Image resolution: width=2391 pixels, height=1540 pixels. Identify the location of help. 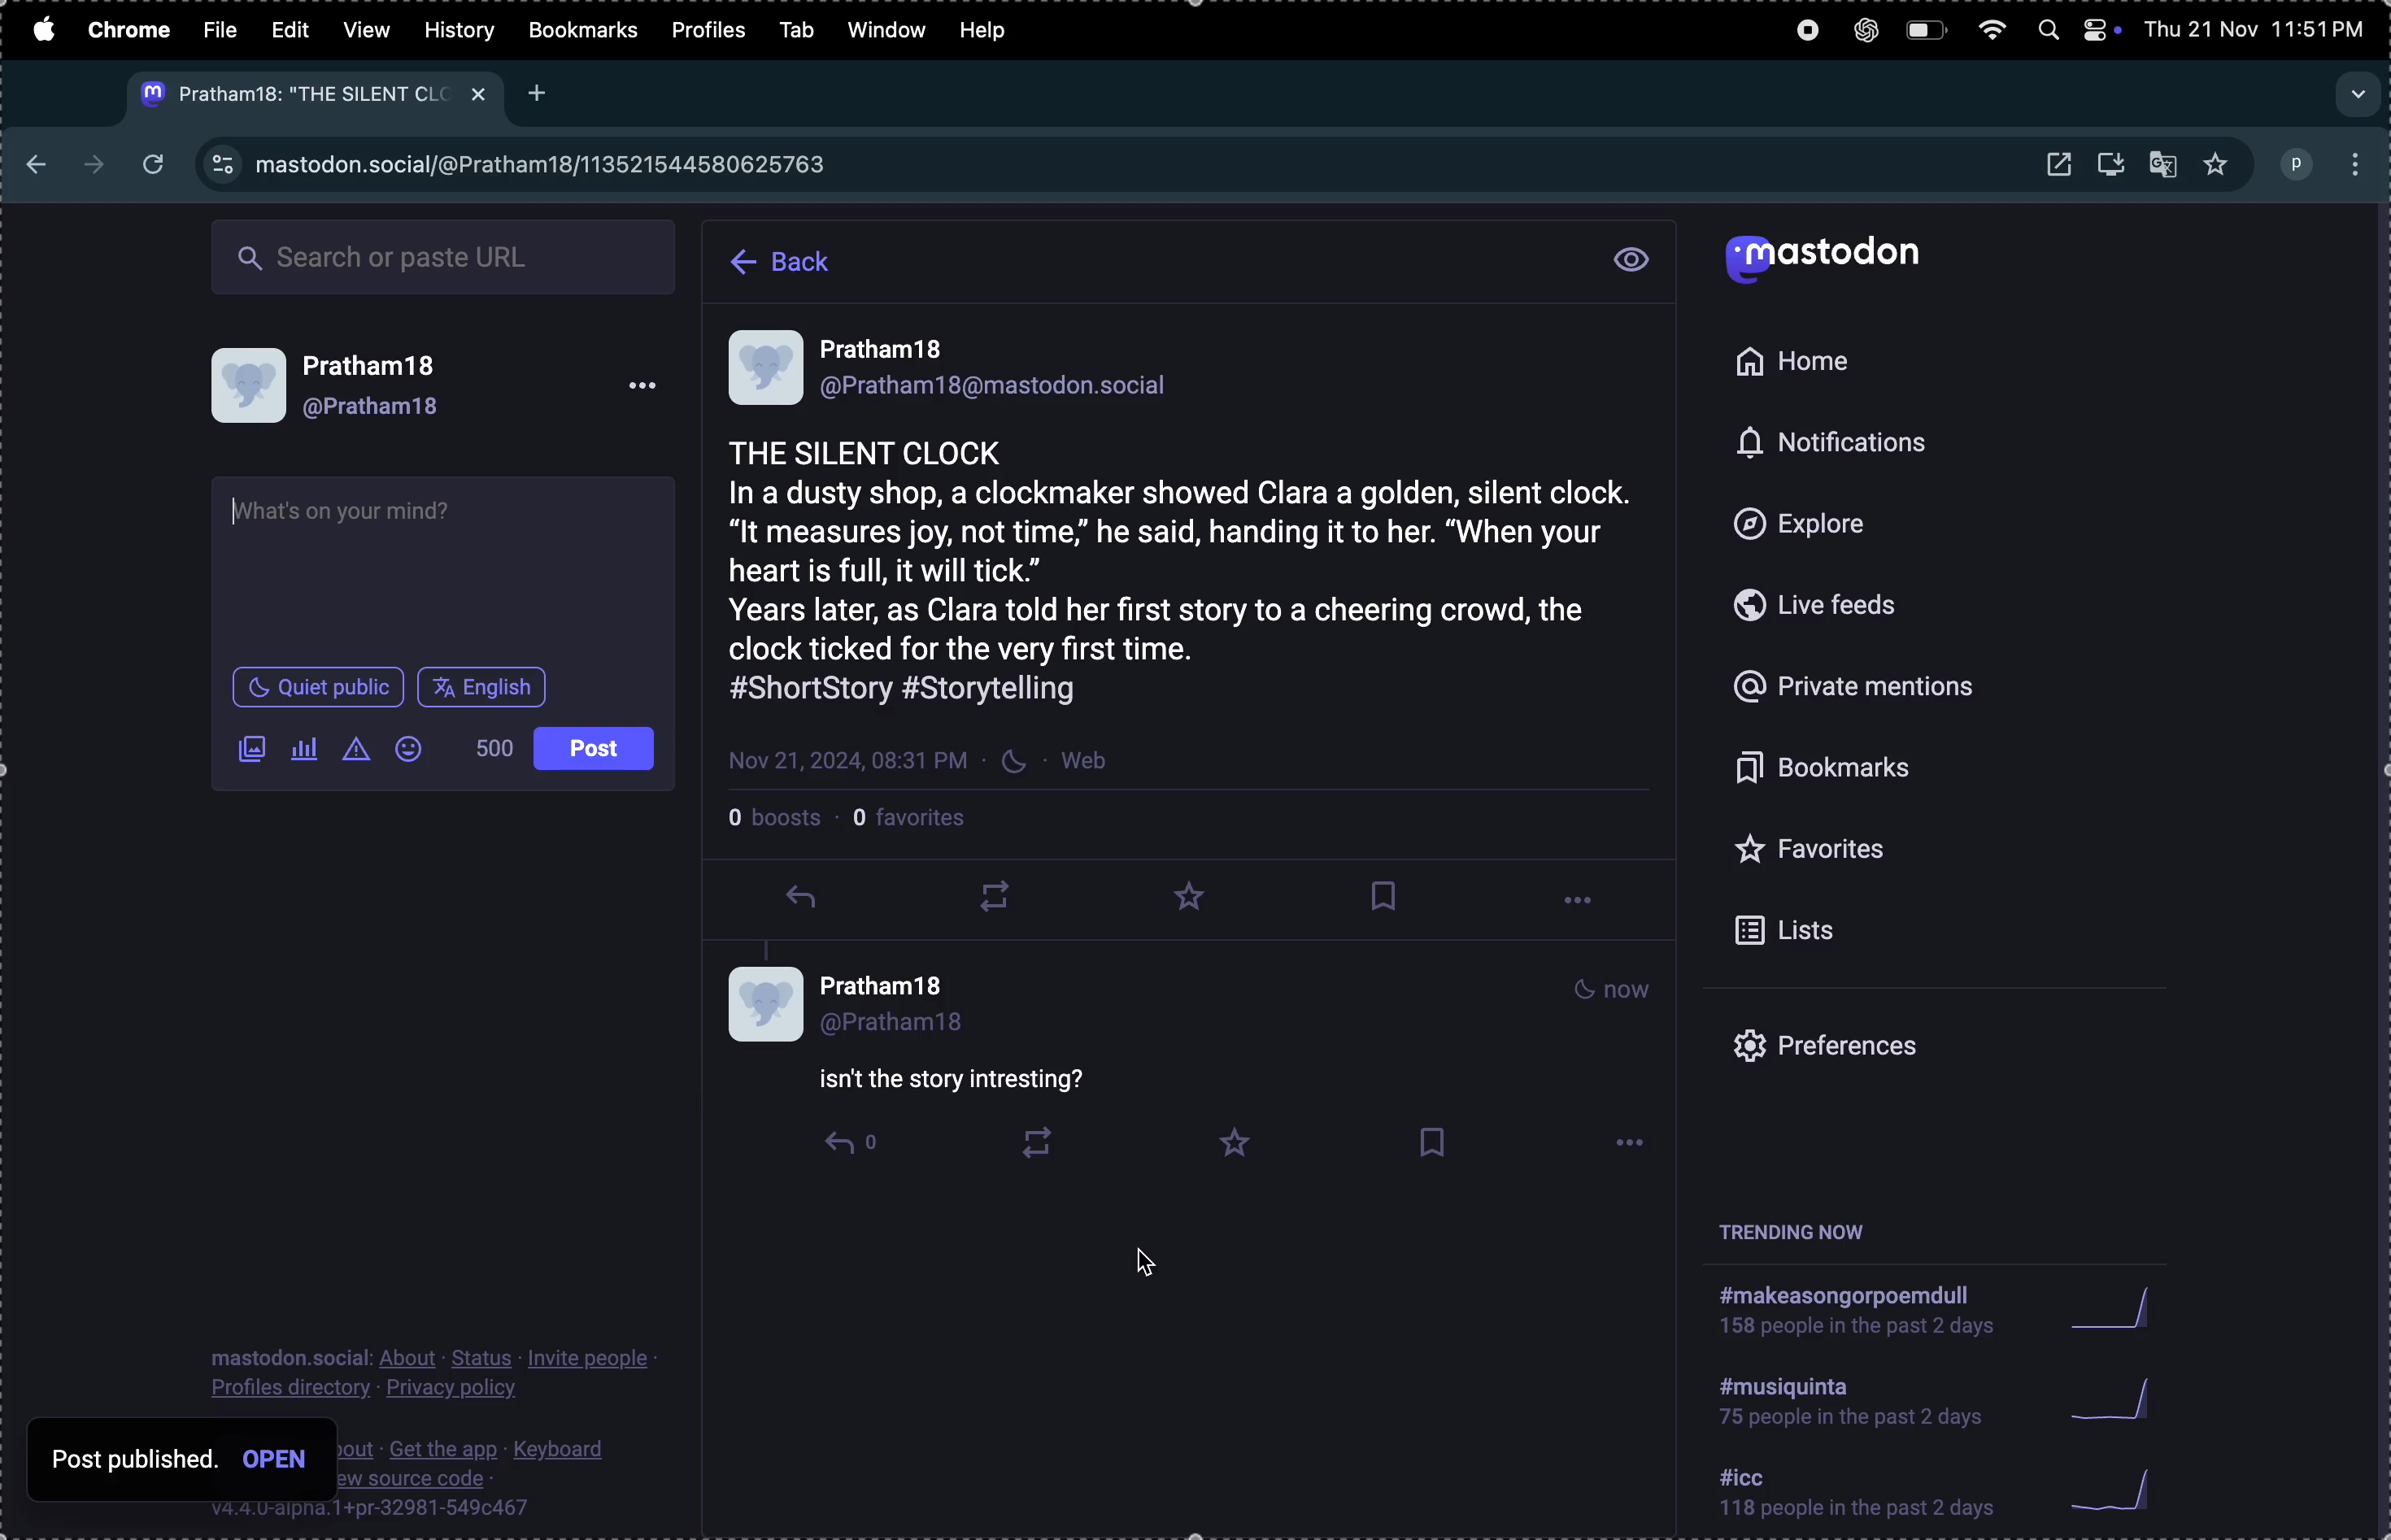
(994, 34).